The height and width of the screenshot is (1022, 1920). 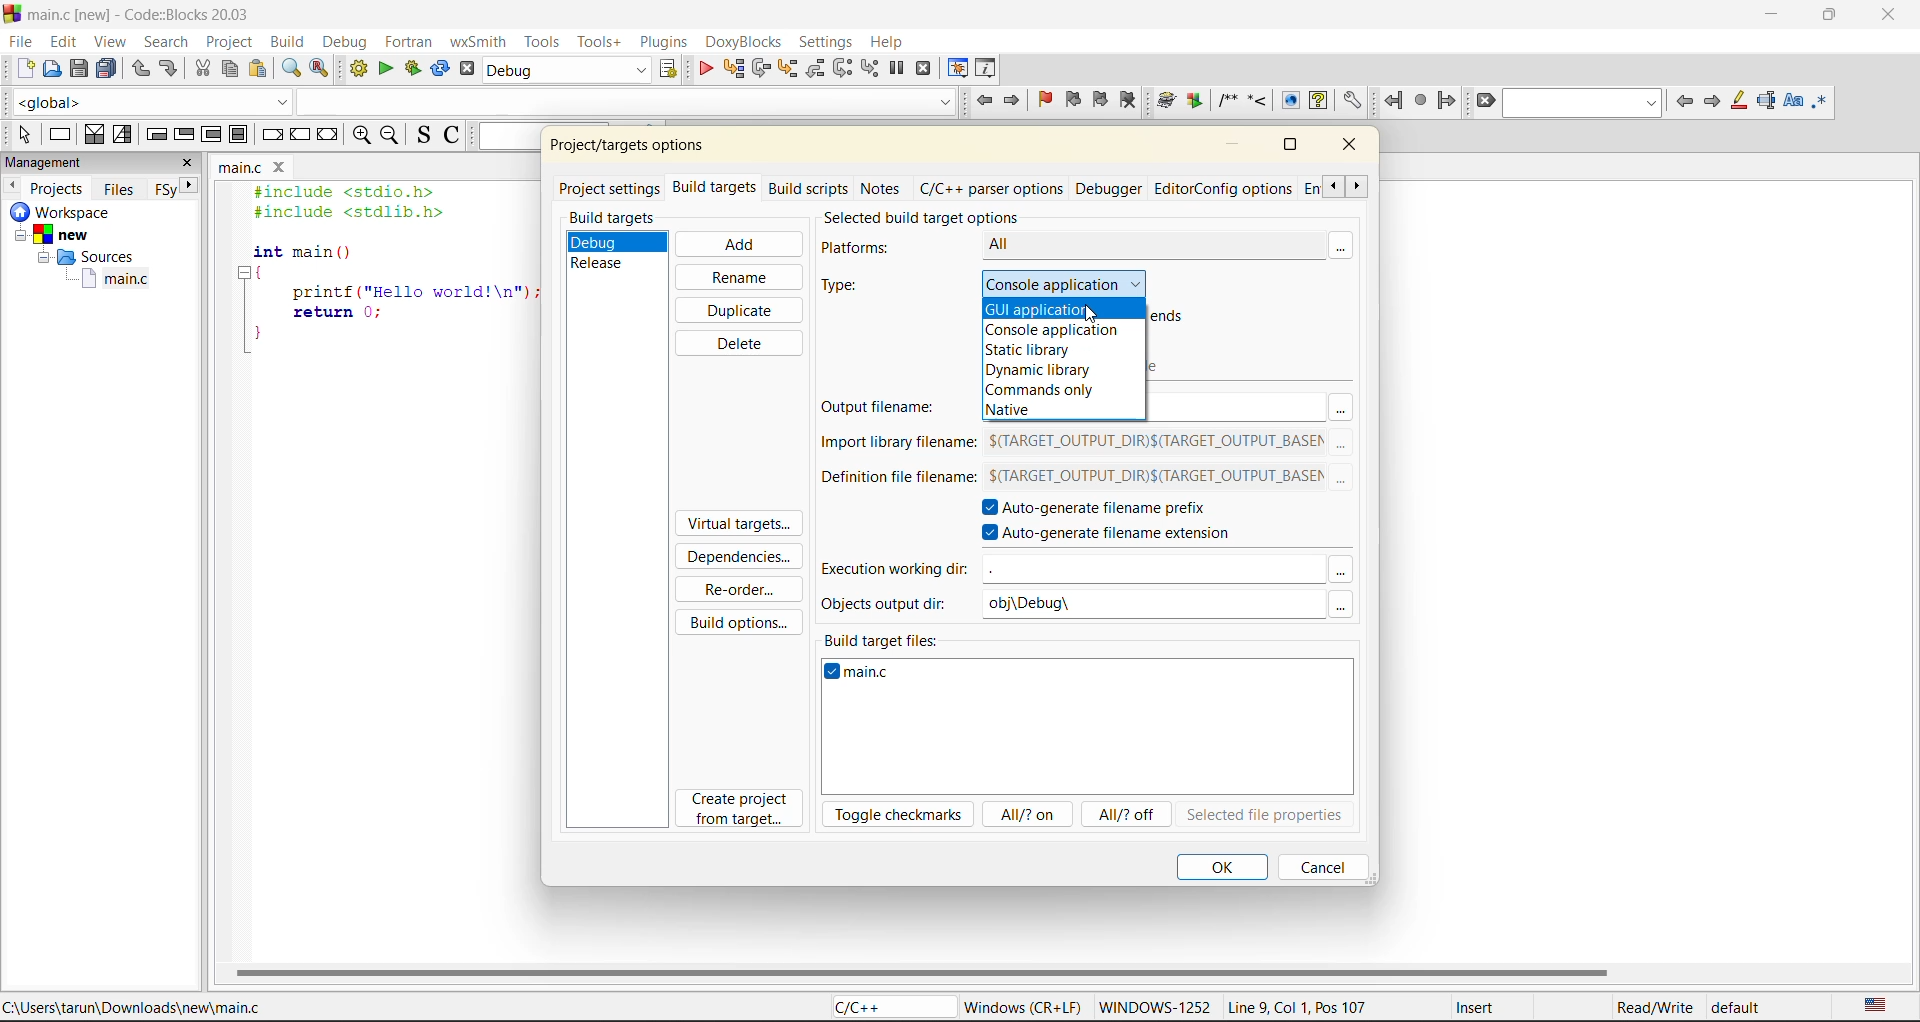 What do you see at coordinates (761, 67) in the screenshot?
I see `next line` at bounding box center [761, 67].